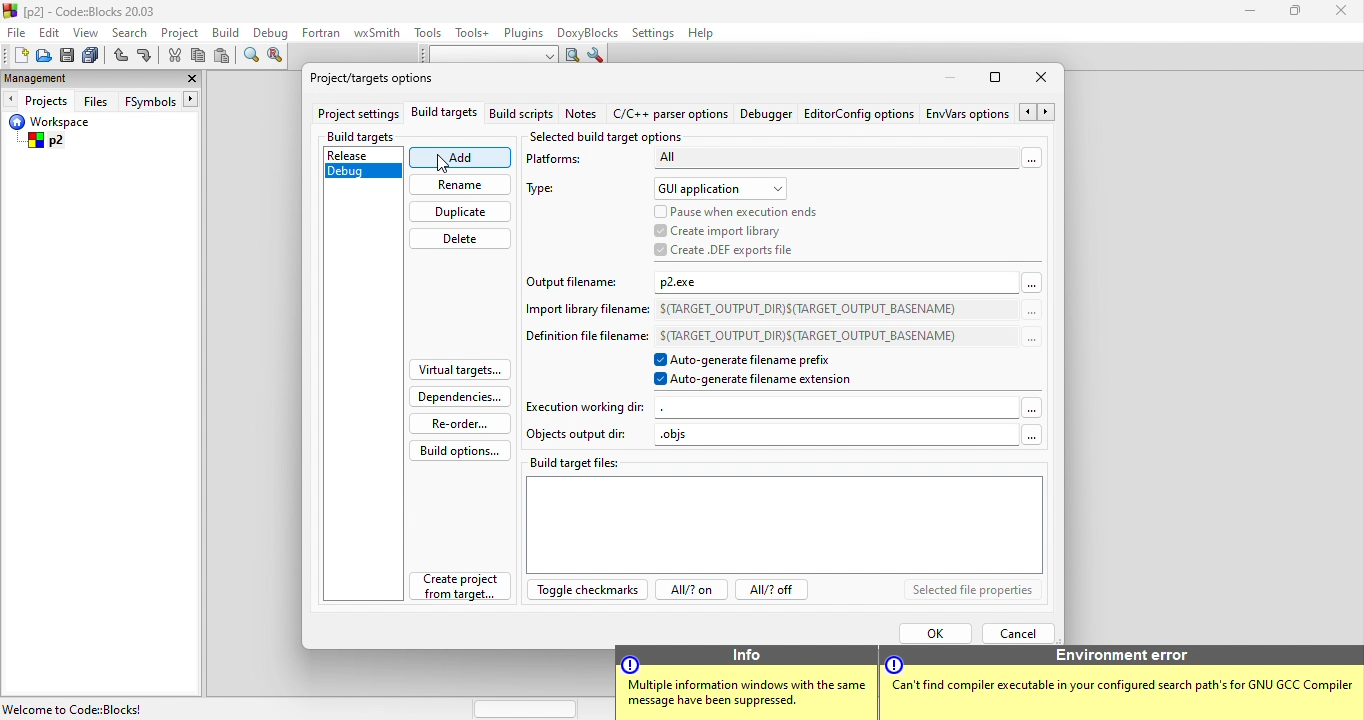  What do you see at coordinates (781, 337) in the screenshot?
I see `Definition file filename: $(TARGET_OUTPUT_DIR)S(TARGET_OUTPUT_BASENAME)` at bounding box center [781, 337].